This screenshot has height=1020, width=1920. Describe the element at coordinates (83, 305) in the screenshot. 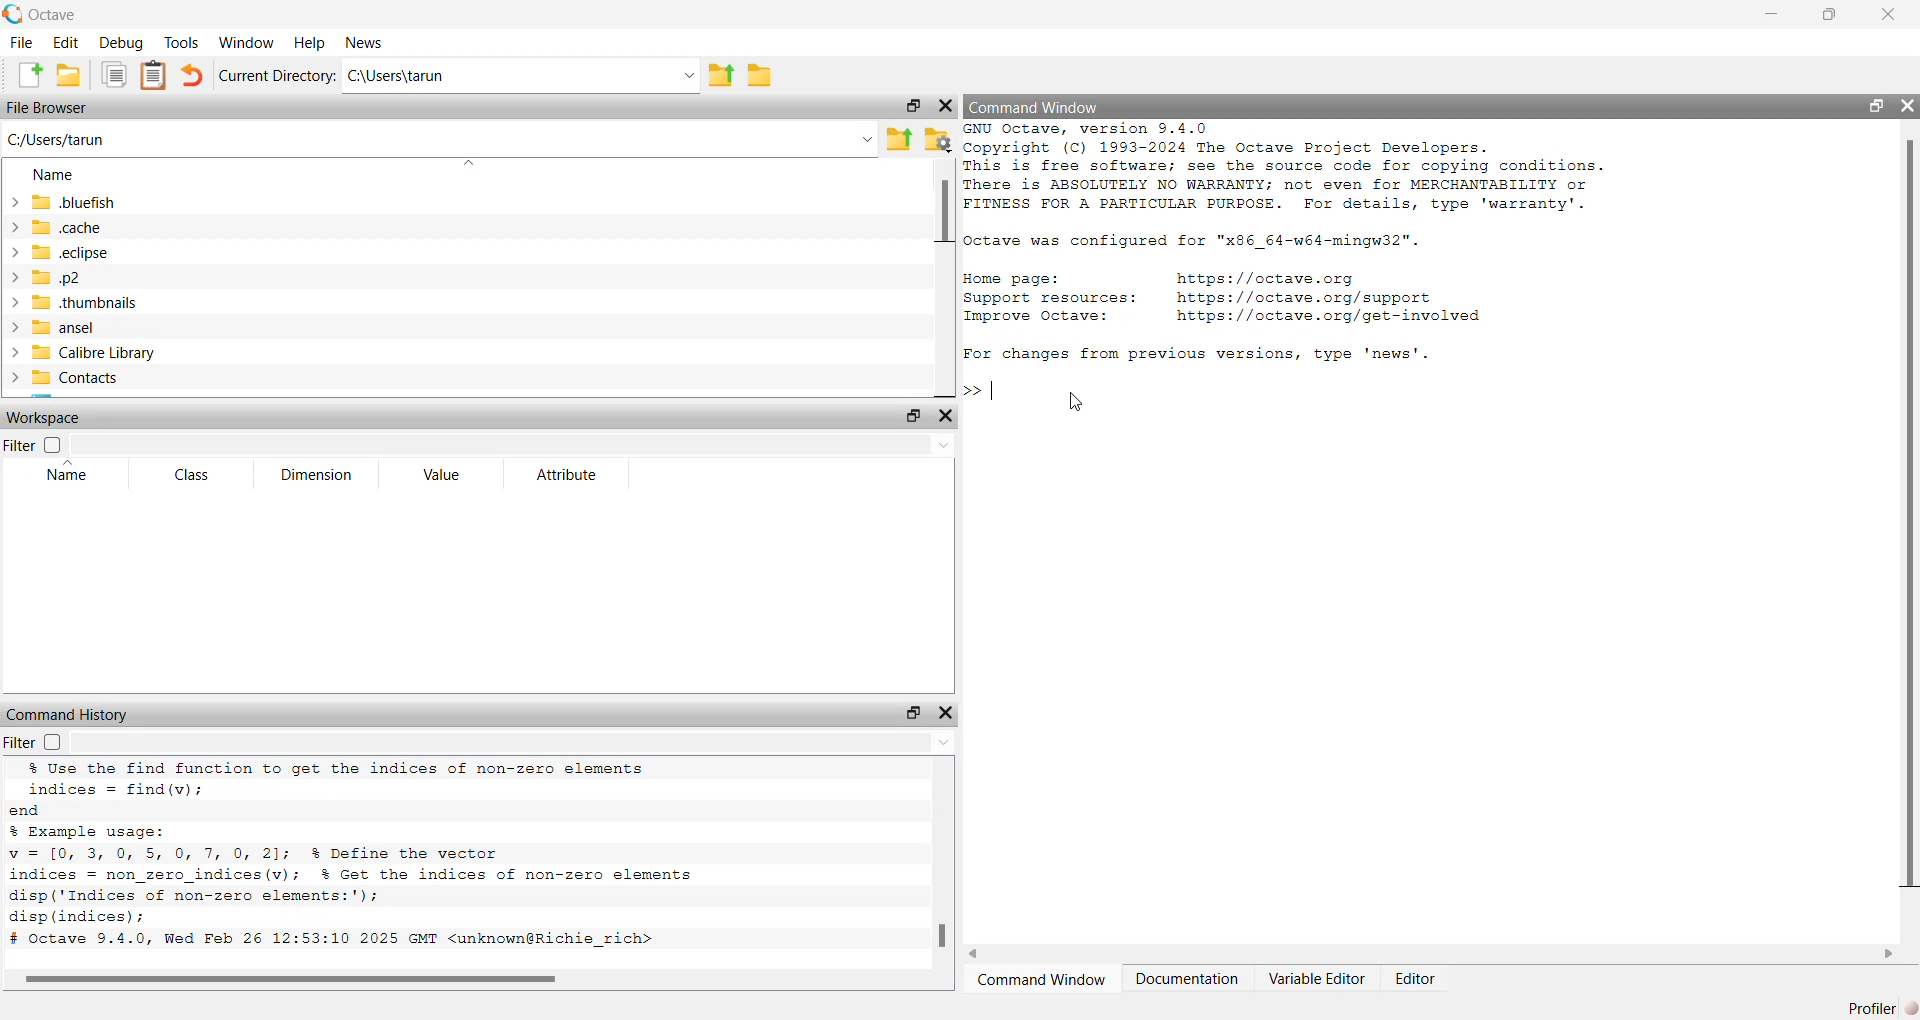

I see `thumbnails` at that location.